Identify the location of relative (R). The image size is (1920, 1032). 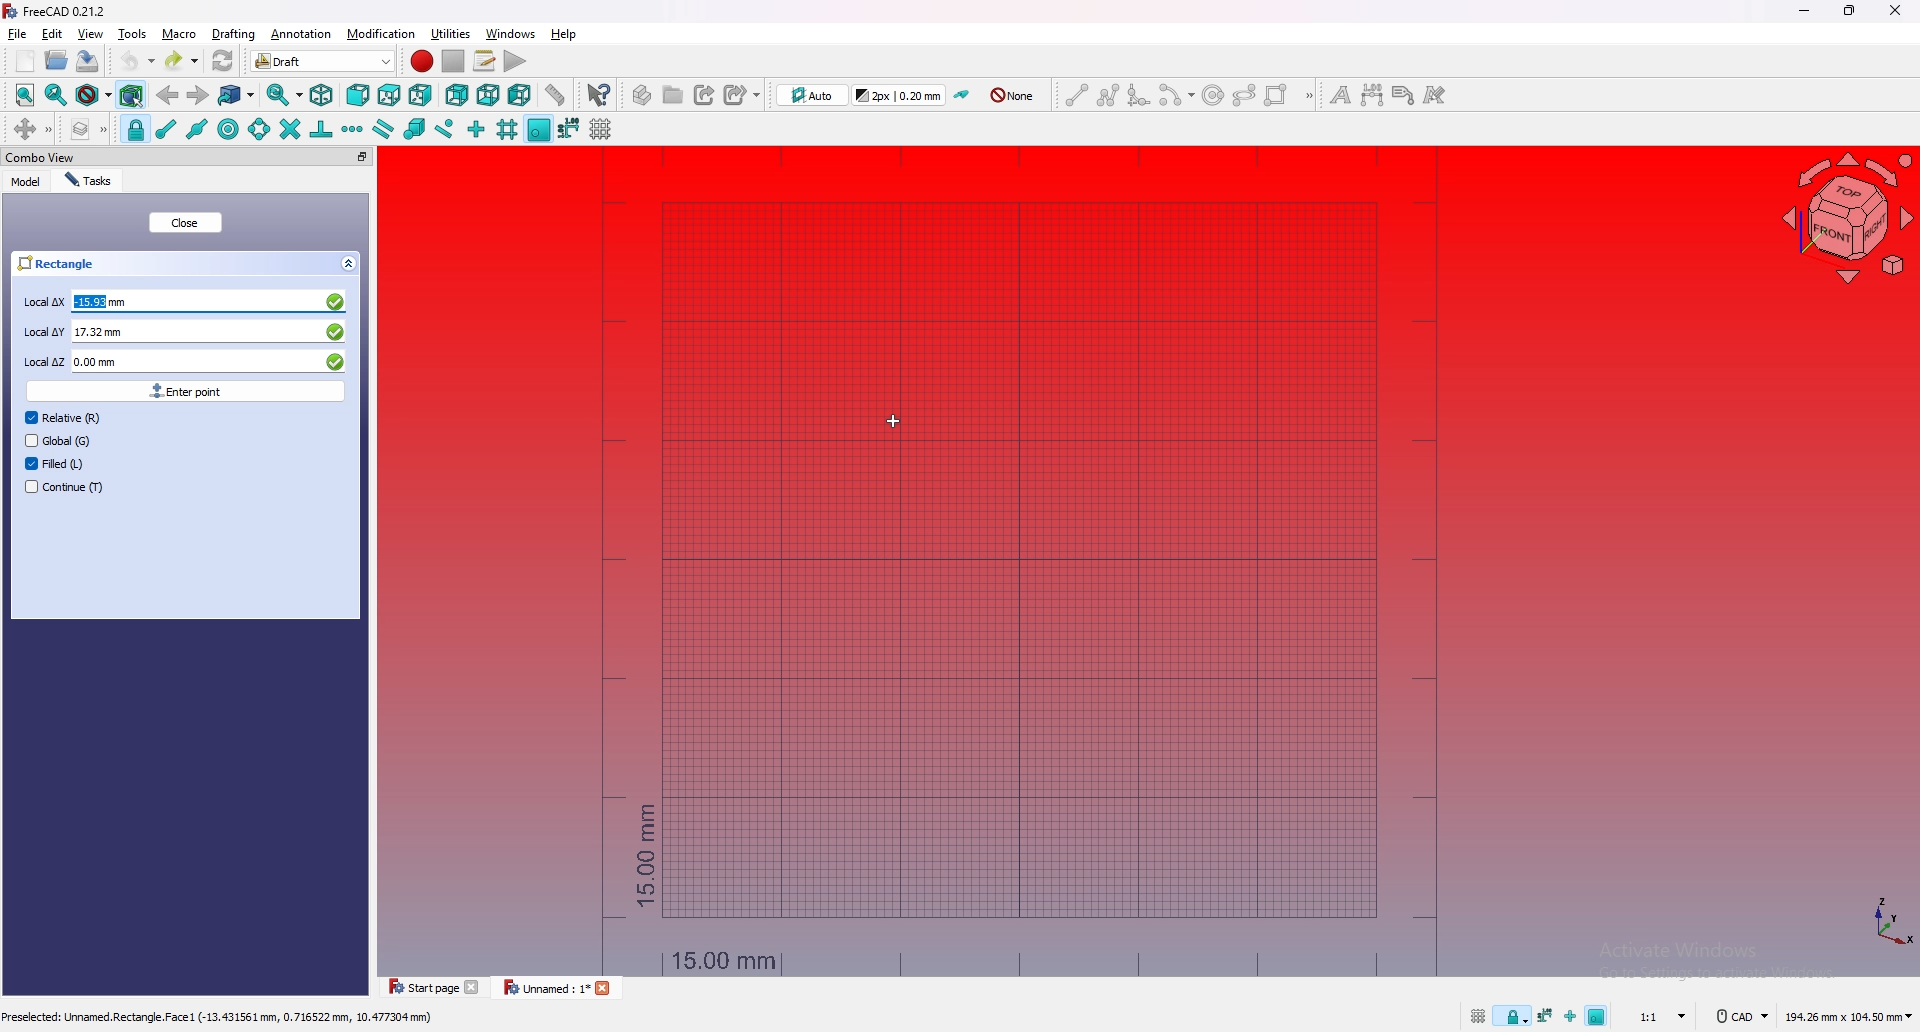
(64, 417).